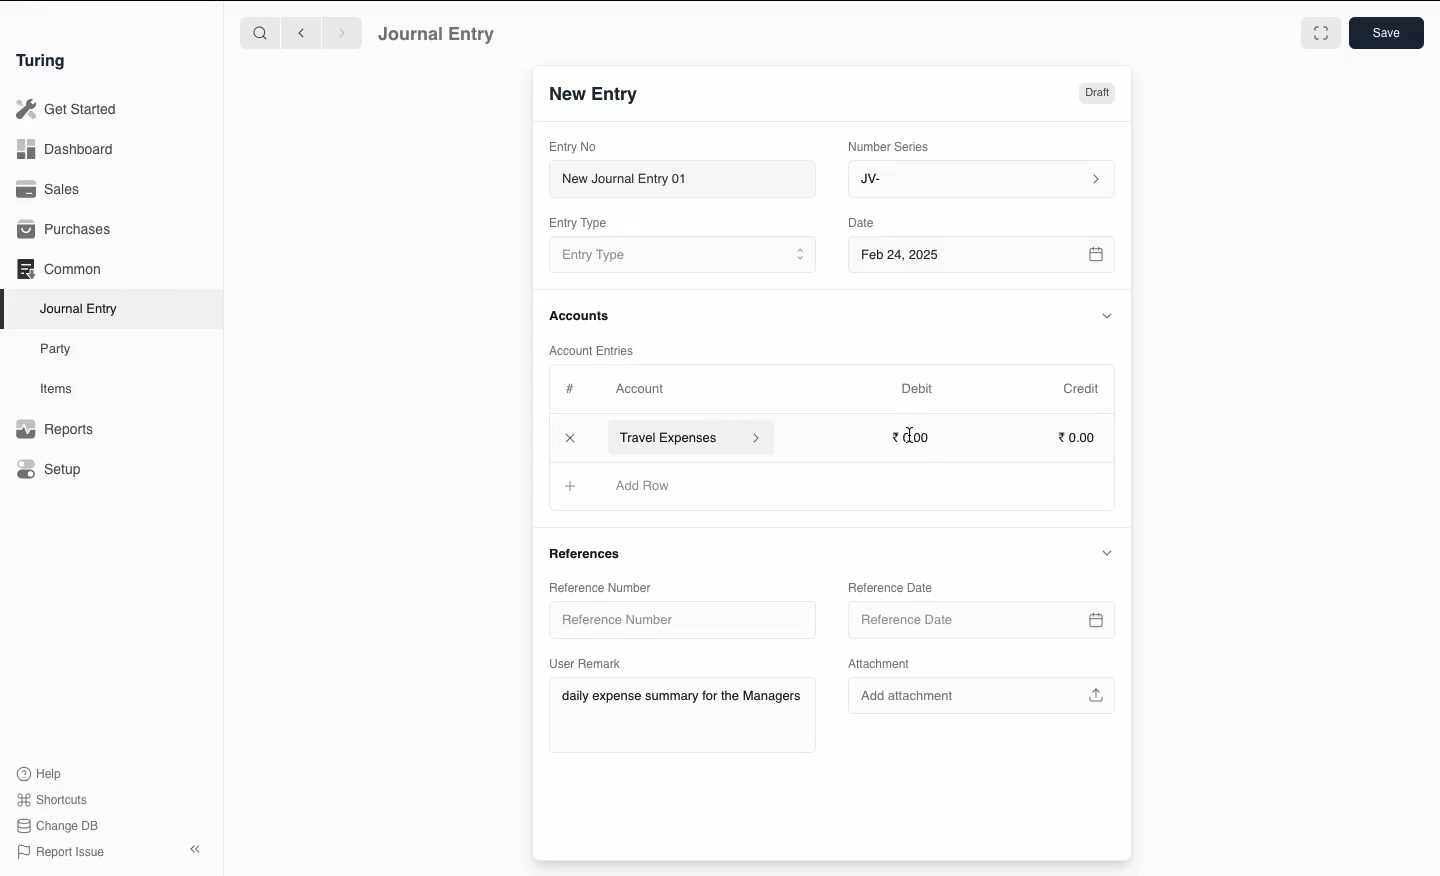 This screenshot has width=1440, height=876. I want to click on Get Started, so click(68, 110).